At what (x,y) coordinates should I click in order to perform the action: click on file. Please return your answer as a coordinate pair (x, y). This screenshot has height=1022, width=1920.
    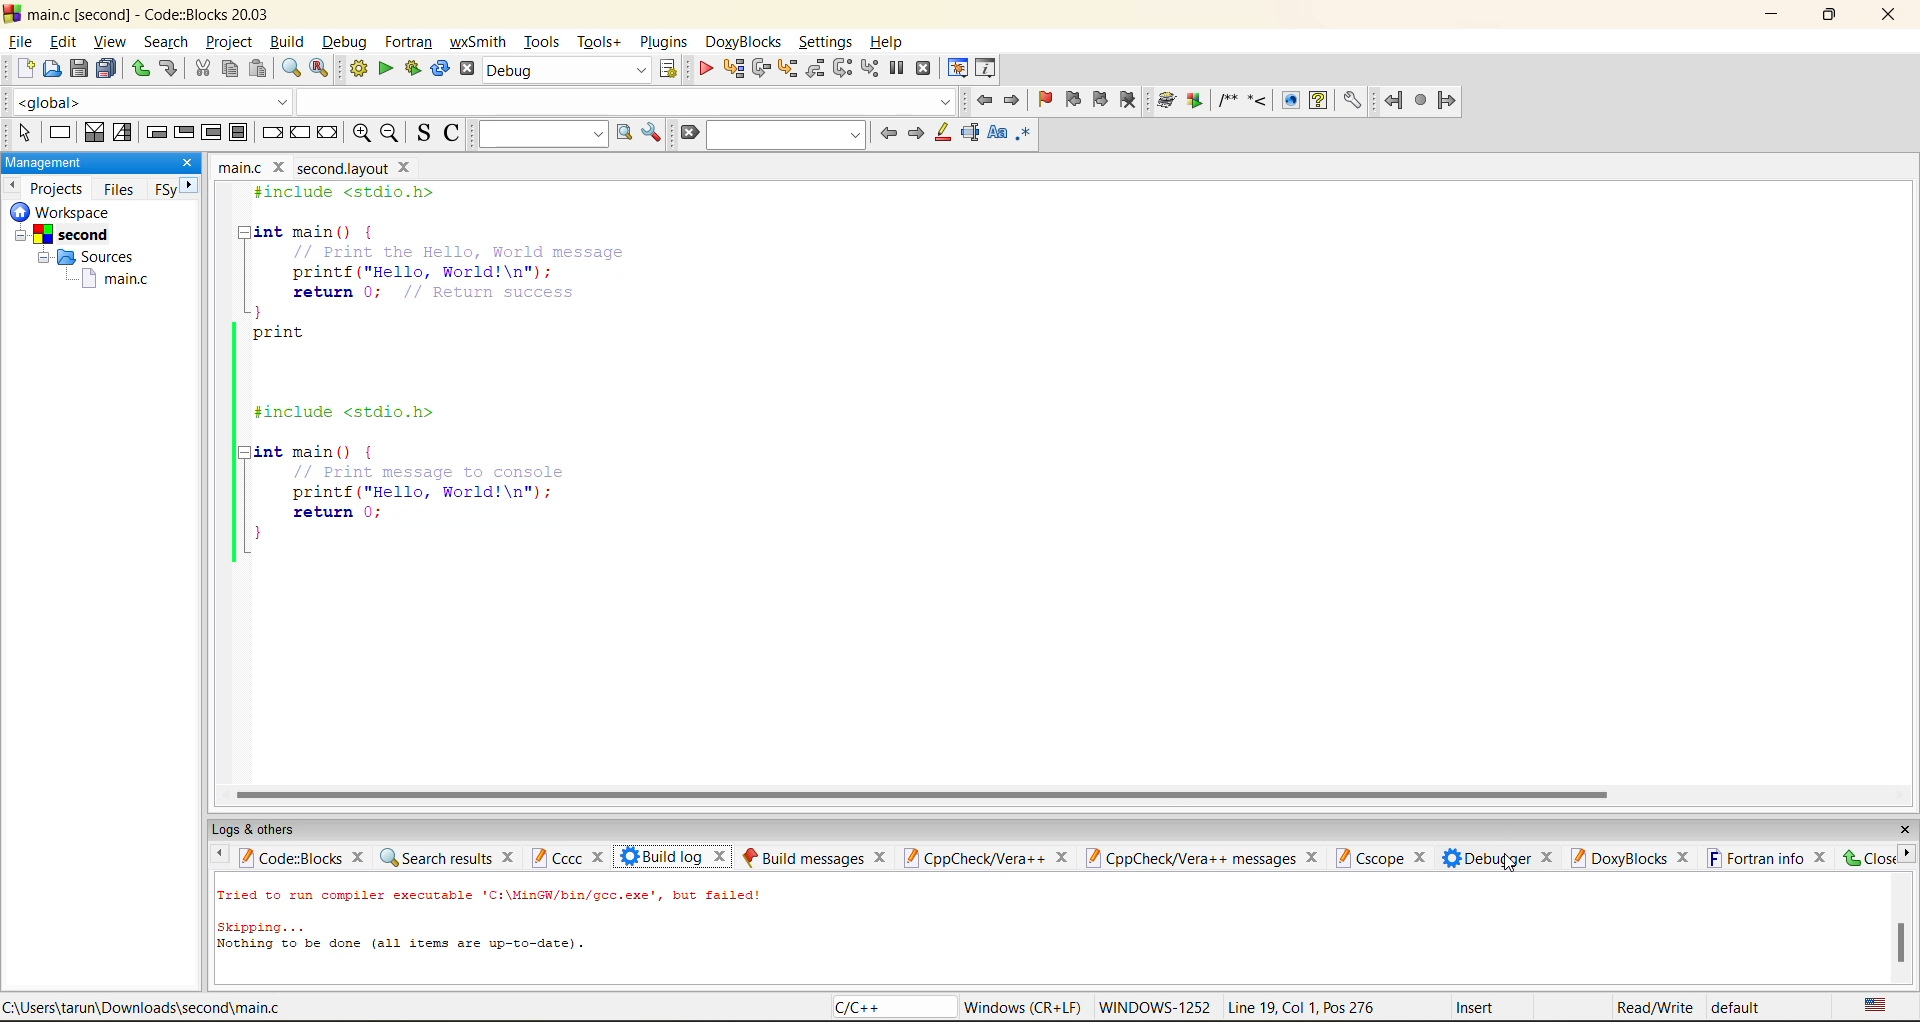
    Looking at the image, I should click on (22, 39).